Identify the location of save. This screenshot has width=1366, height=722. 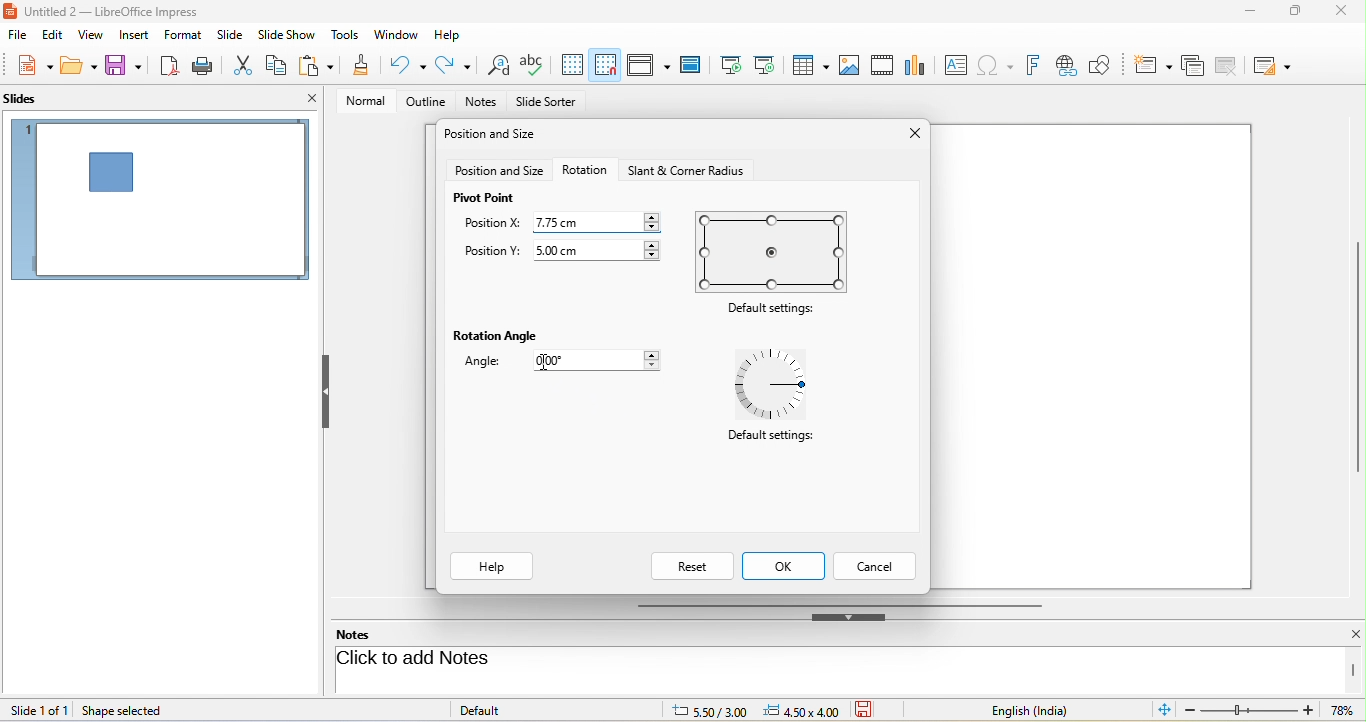
(871, 710).